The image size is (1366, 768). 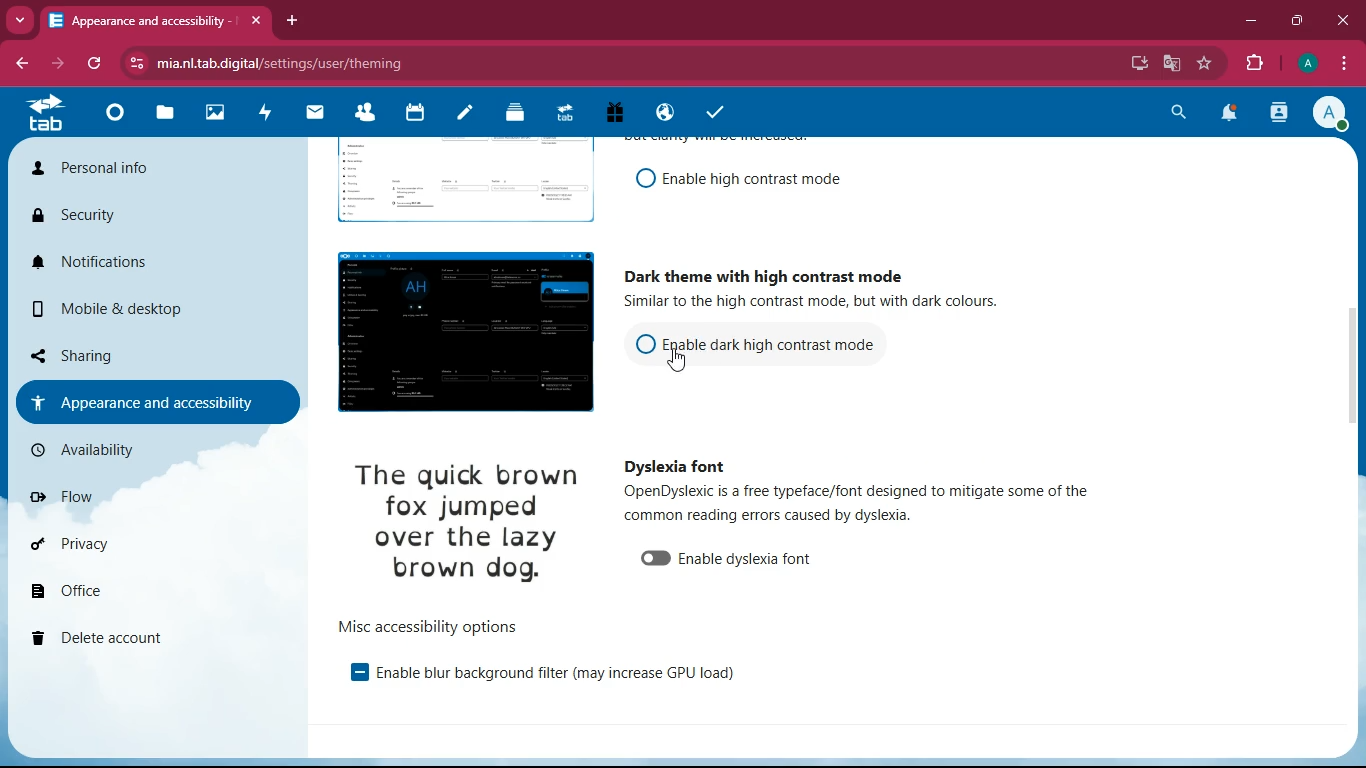 I want to click on privacy, so click(x=110, y=543).